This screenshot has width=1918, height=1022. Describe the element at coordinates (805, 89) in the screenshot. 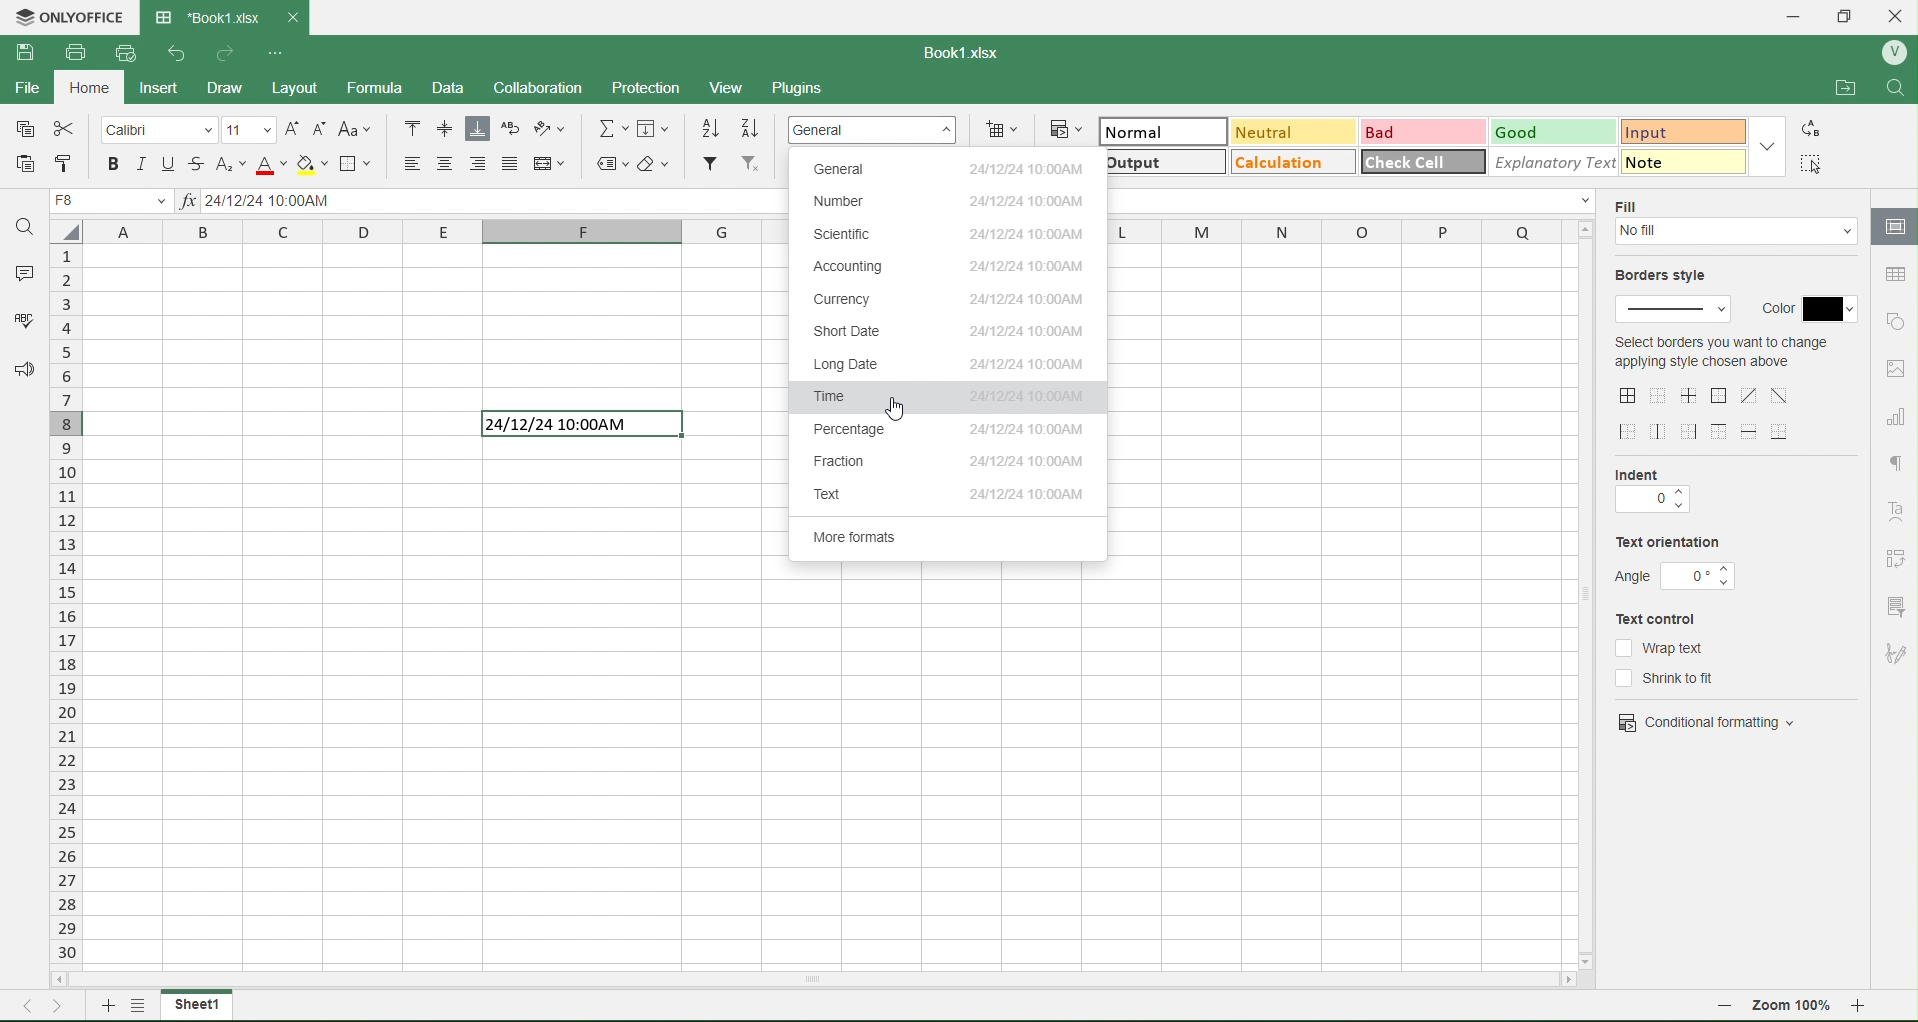

I see `Plugins` at that location.